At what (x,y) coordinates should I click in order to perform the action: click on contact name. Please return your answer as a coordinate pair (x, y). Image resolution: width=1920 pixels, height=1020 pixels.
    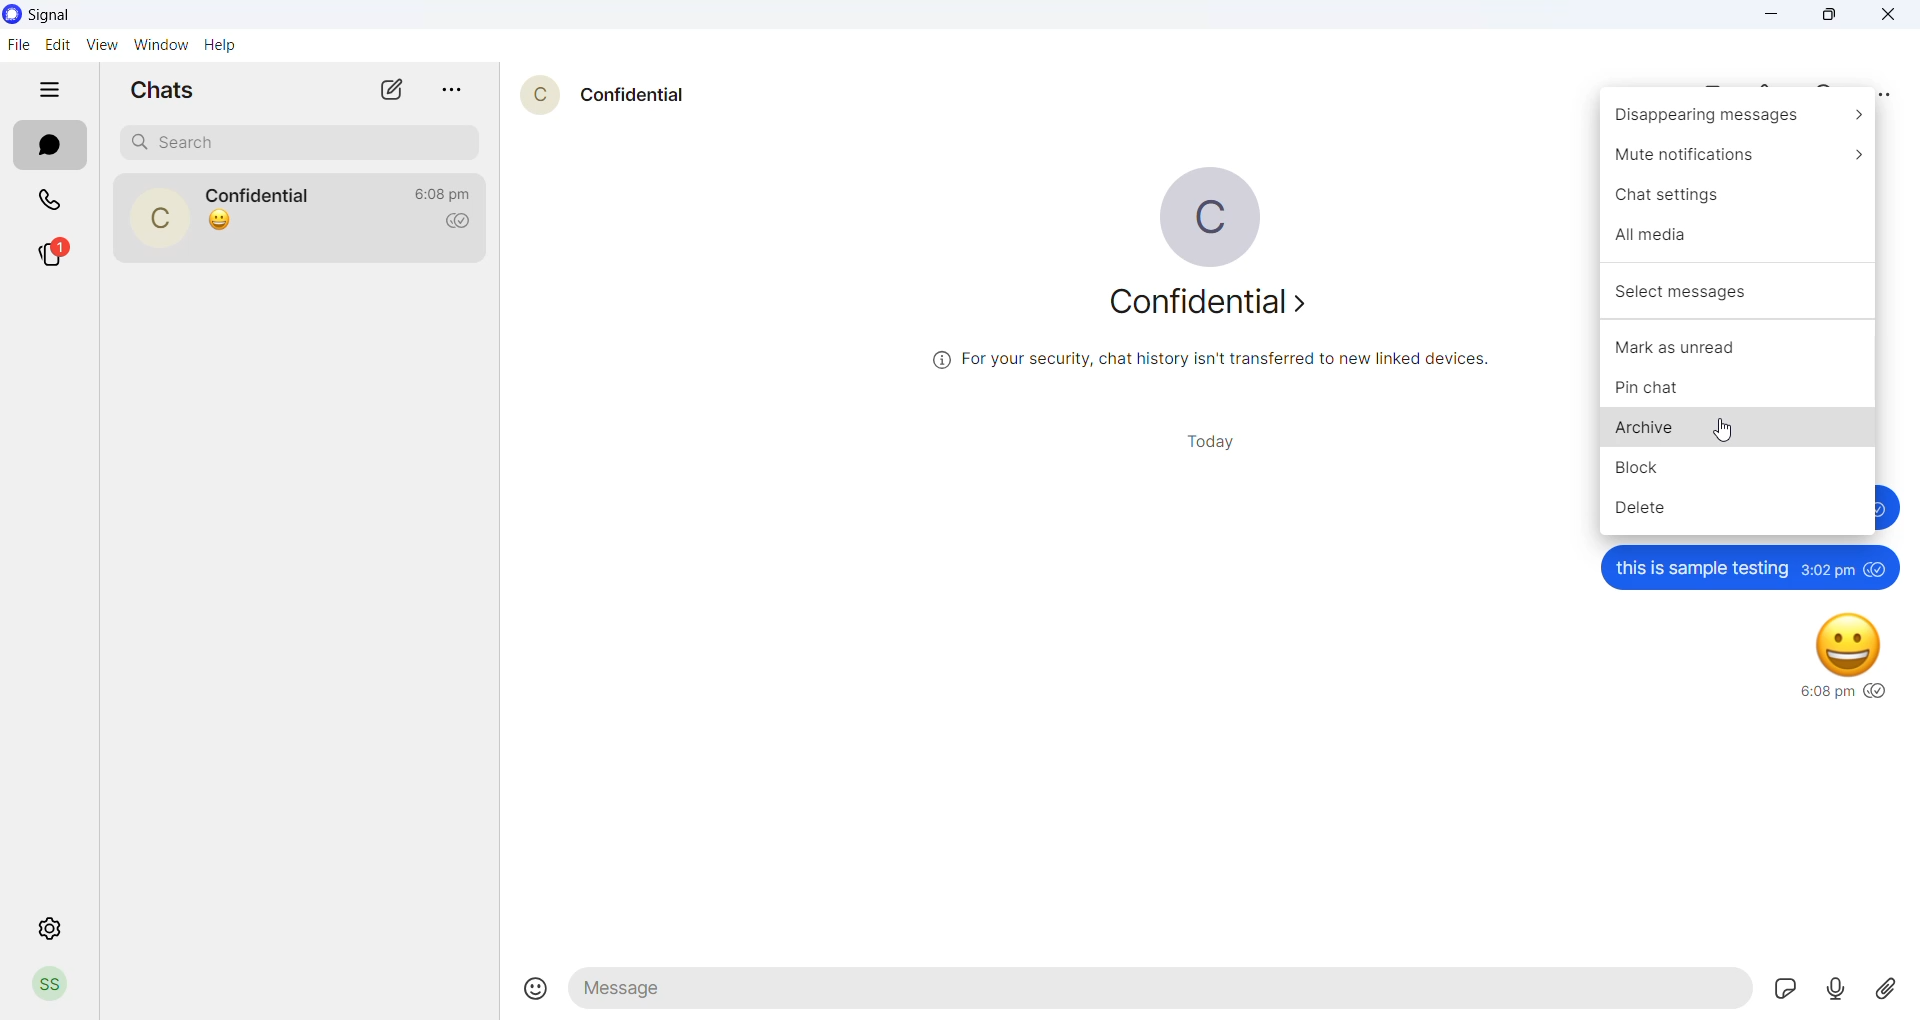
    Looking at the image, I should click on (260, 192).